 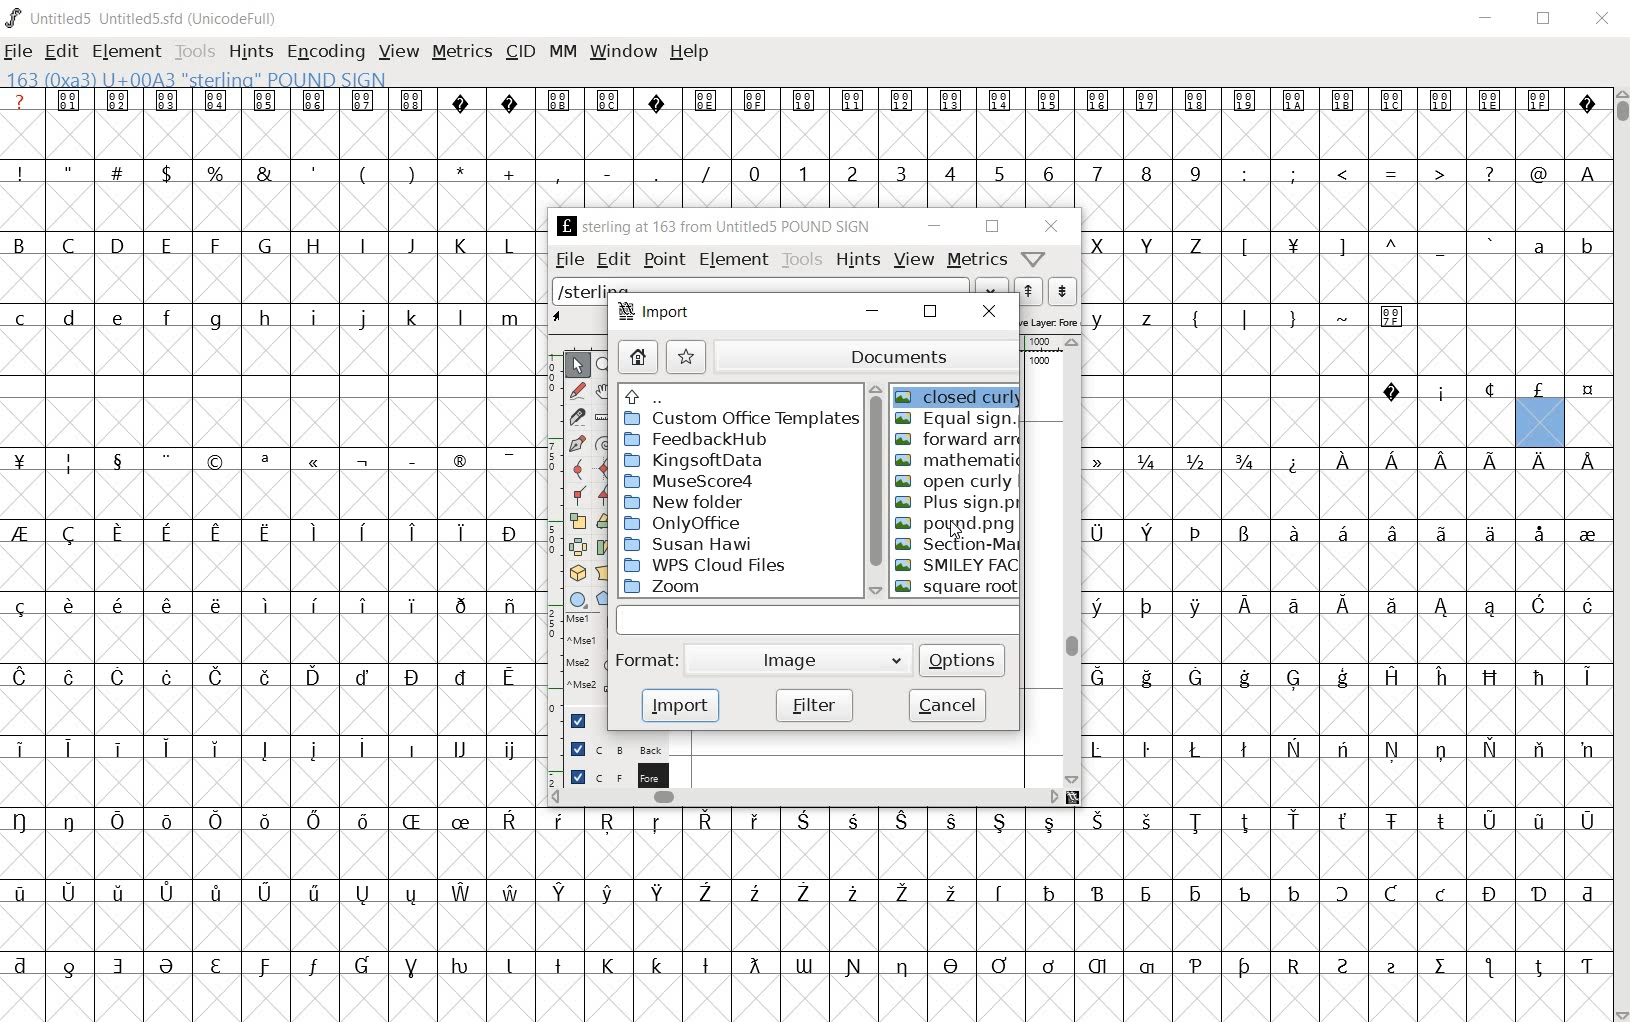 What do you see at coordinates (1490, 893) in the screenshot?
I see `Symbol` at bounding box center [1490, 893].